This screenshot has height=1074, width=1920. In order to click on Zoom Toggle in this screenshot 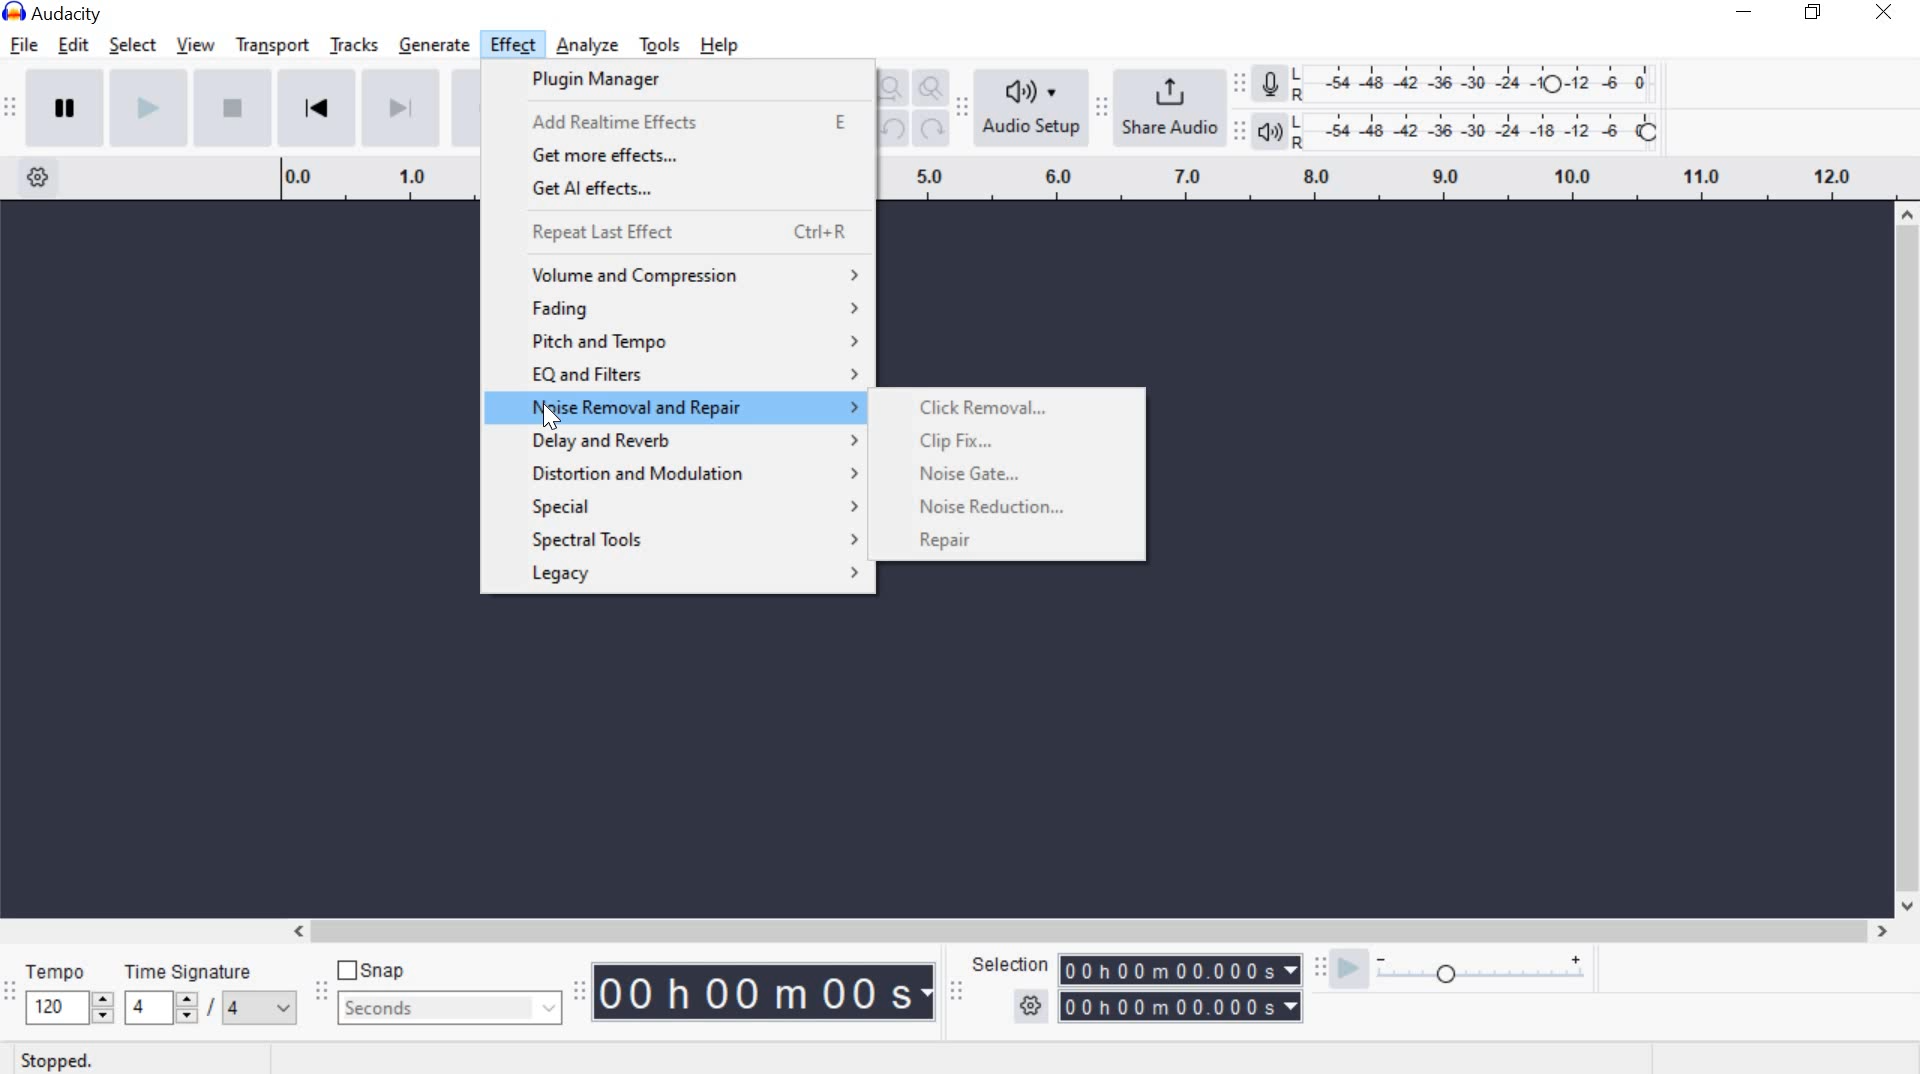, I will do `click(929, 89)`.